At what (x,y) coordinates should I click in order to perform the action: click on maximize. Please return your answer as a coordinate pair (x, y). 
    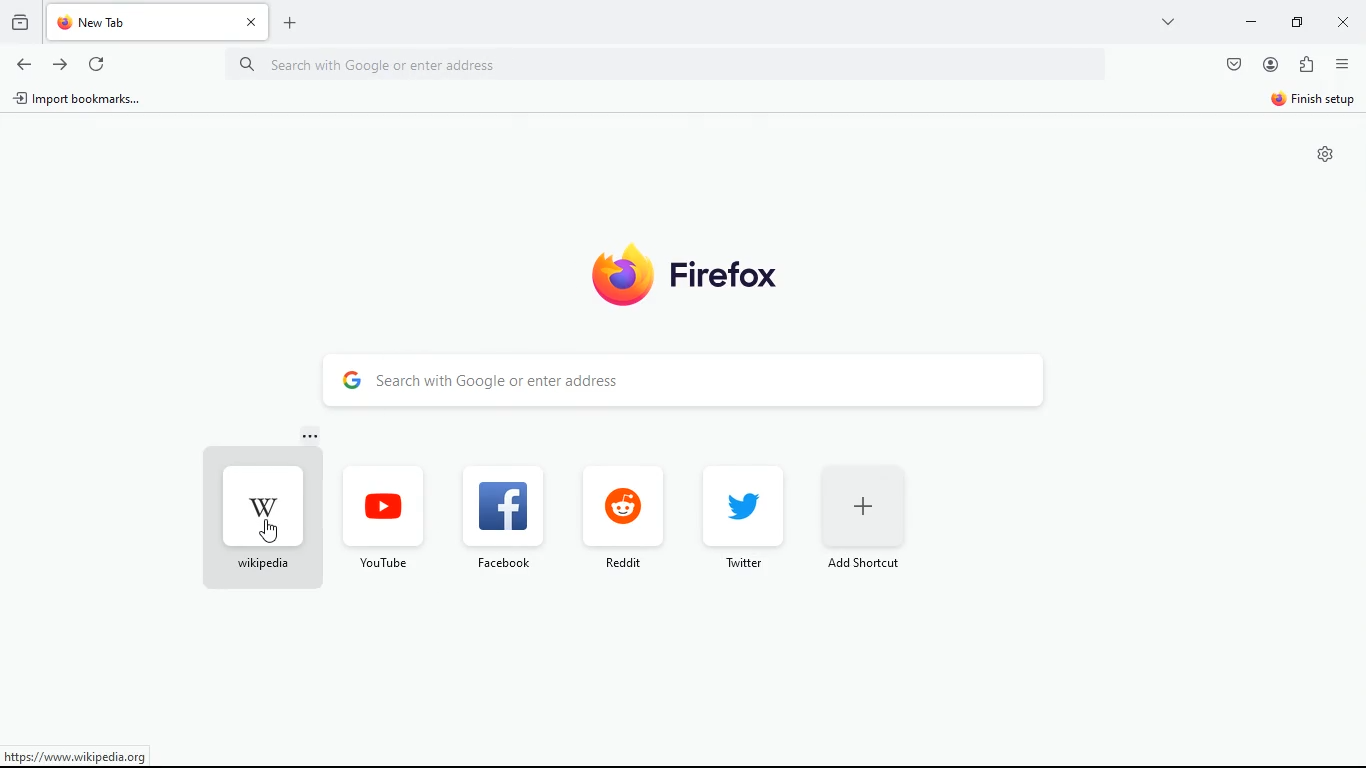
    Looking at the image, I should click on (1297, 21).